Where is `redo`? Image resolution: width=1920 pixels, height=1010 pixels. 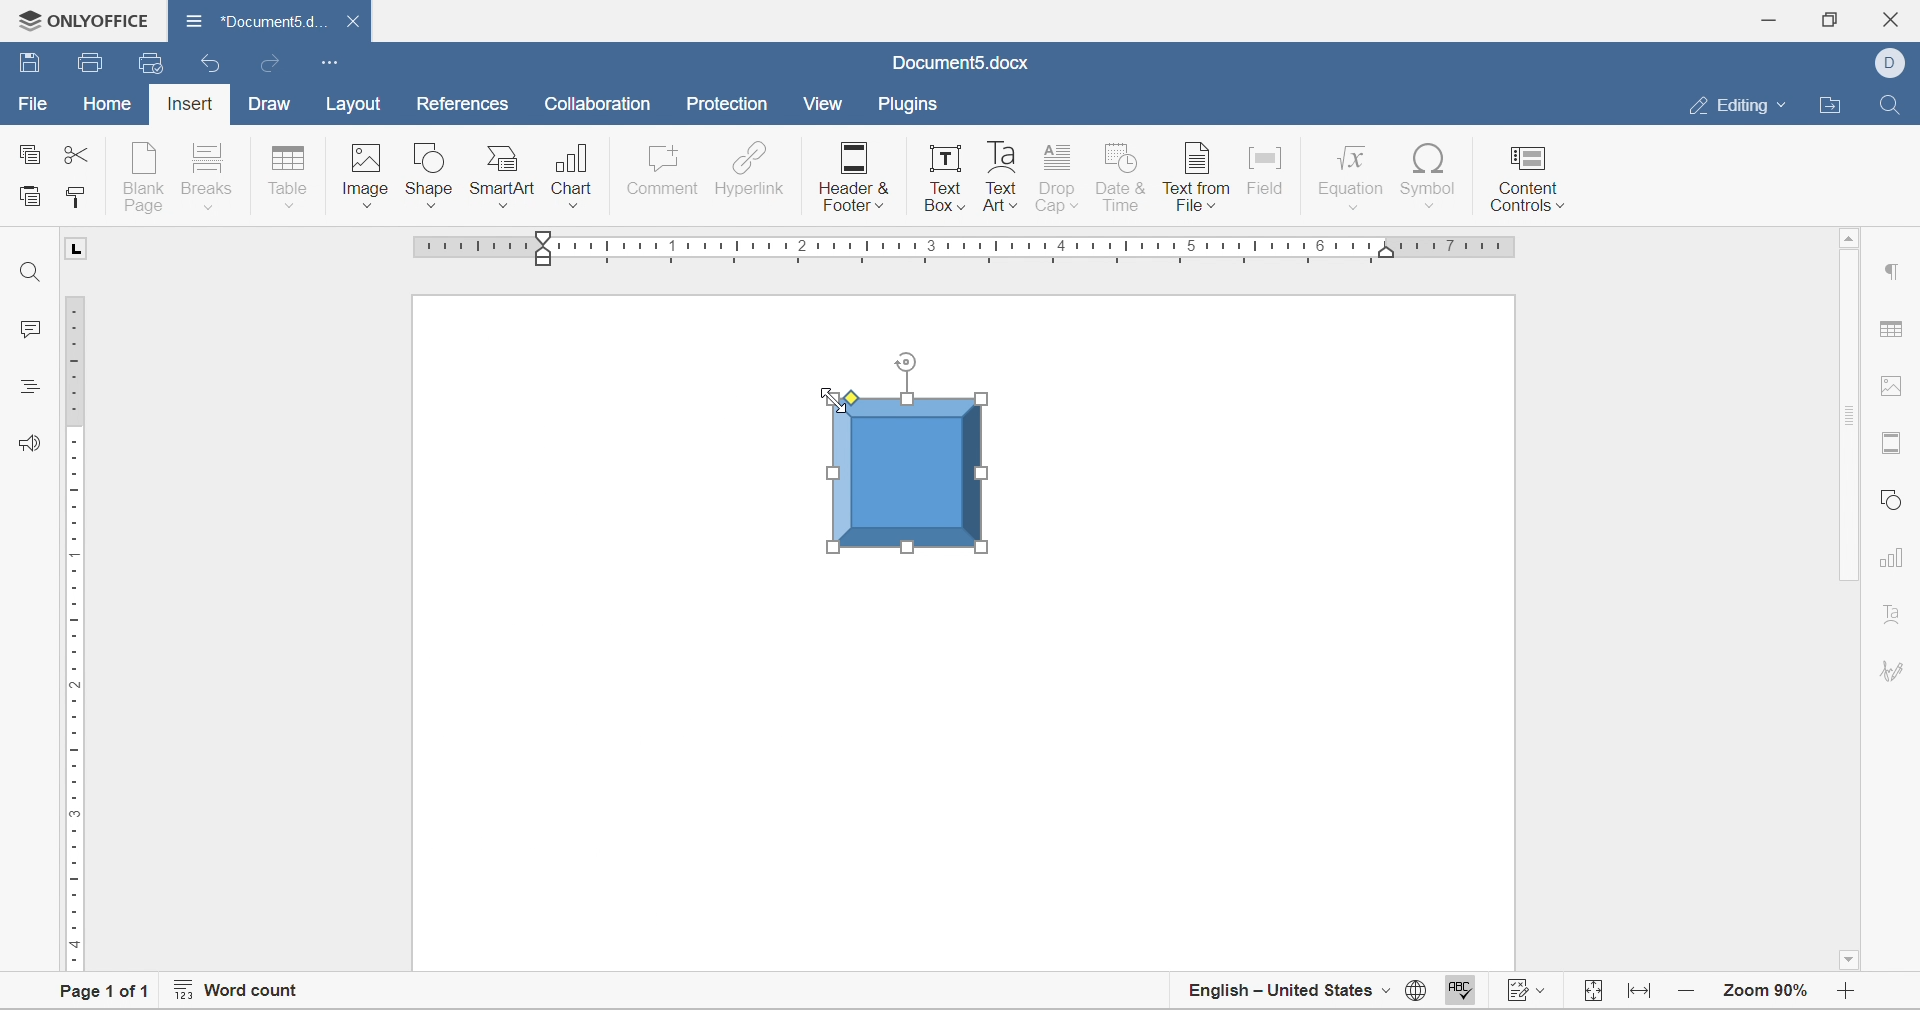
redo is located at coordinates (273, 66).